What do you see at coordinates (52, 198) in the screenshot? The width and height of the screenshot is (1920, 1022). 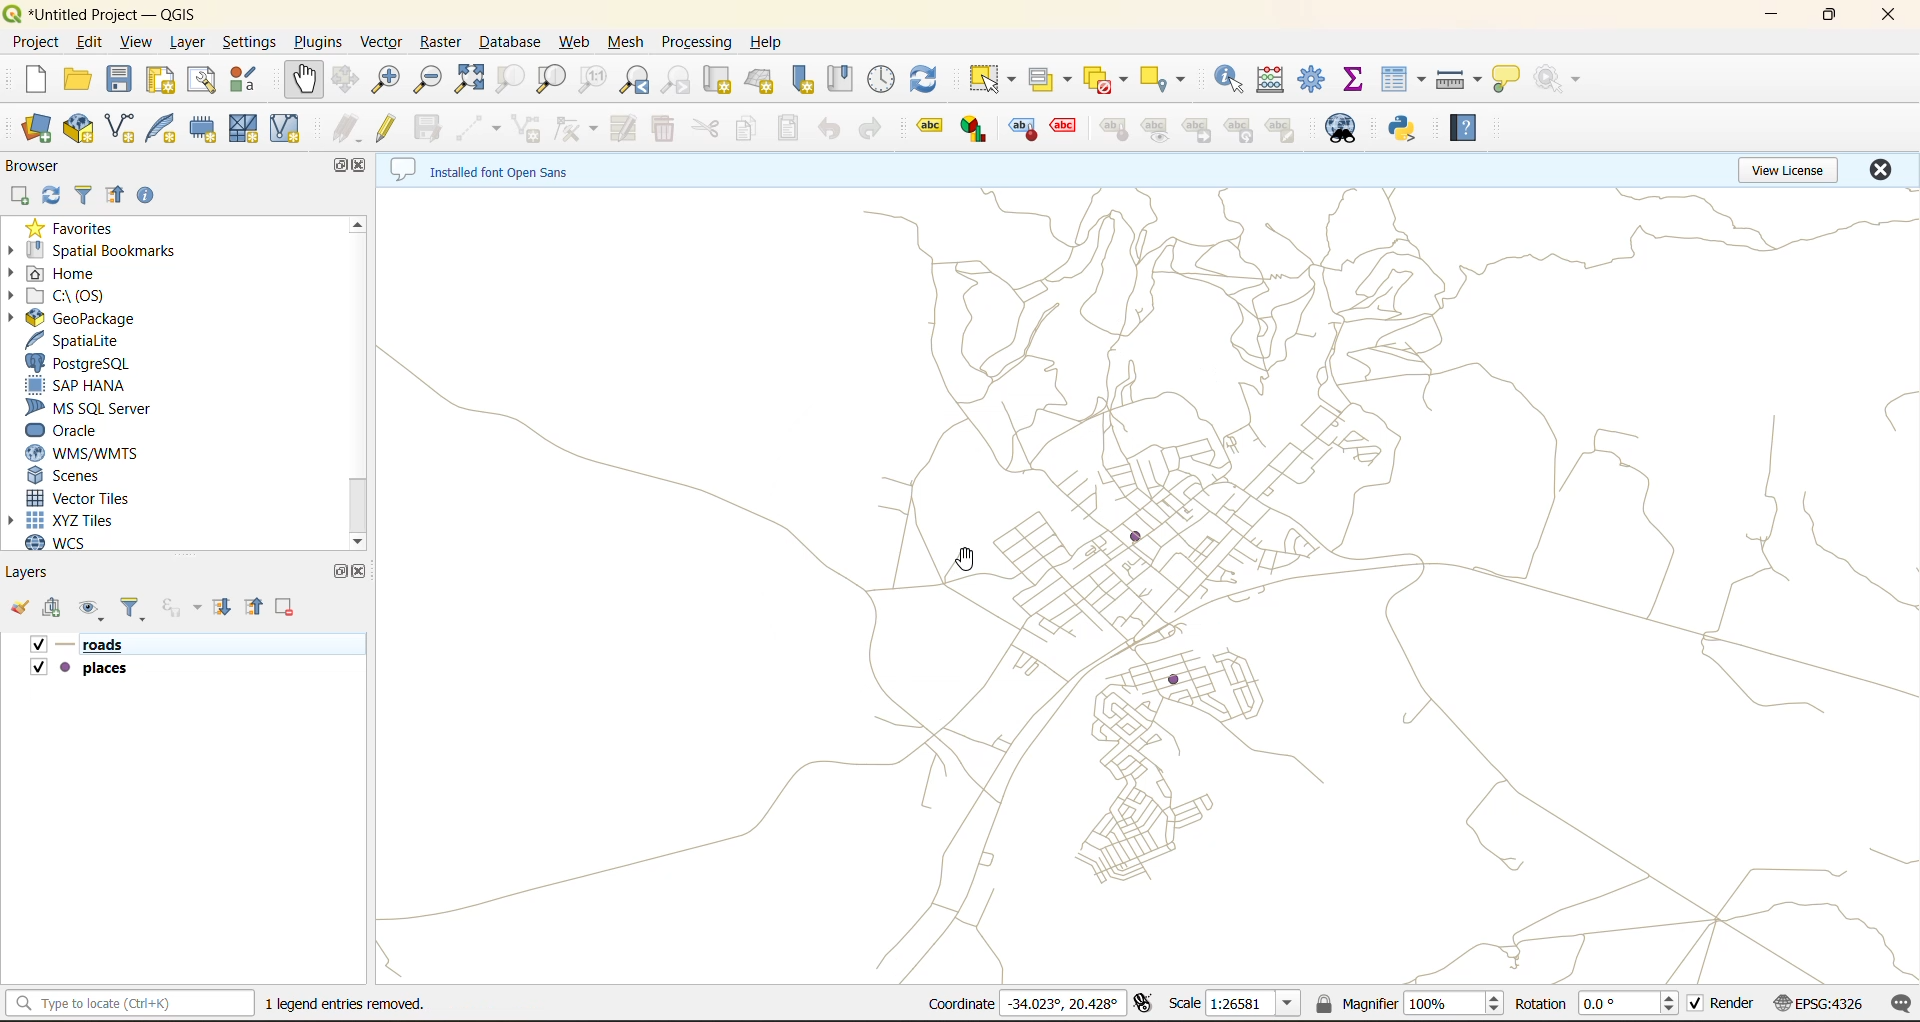 I see `refresh` at bounding box center [52, 198].